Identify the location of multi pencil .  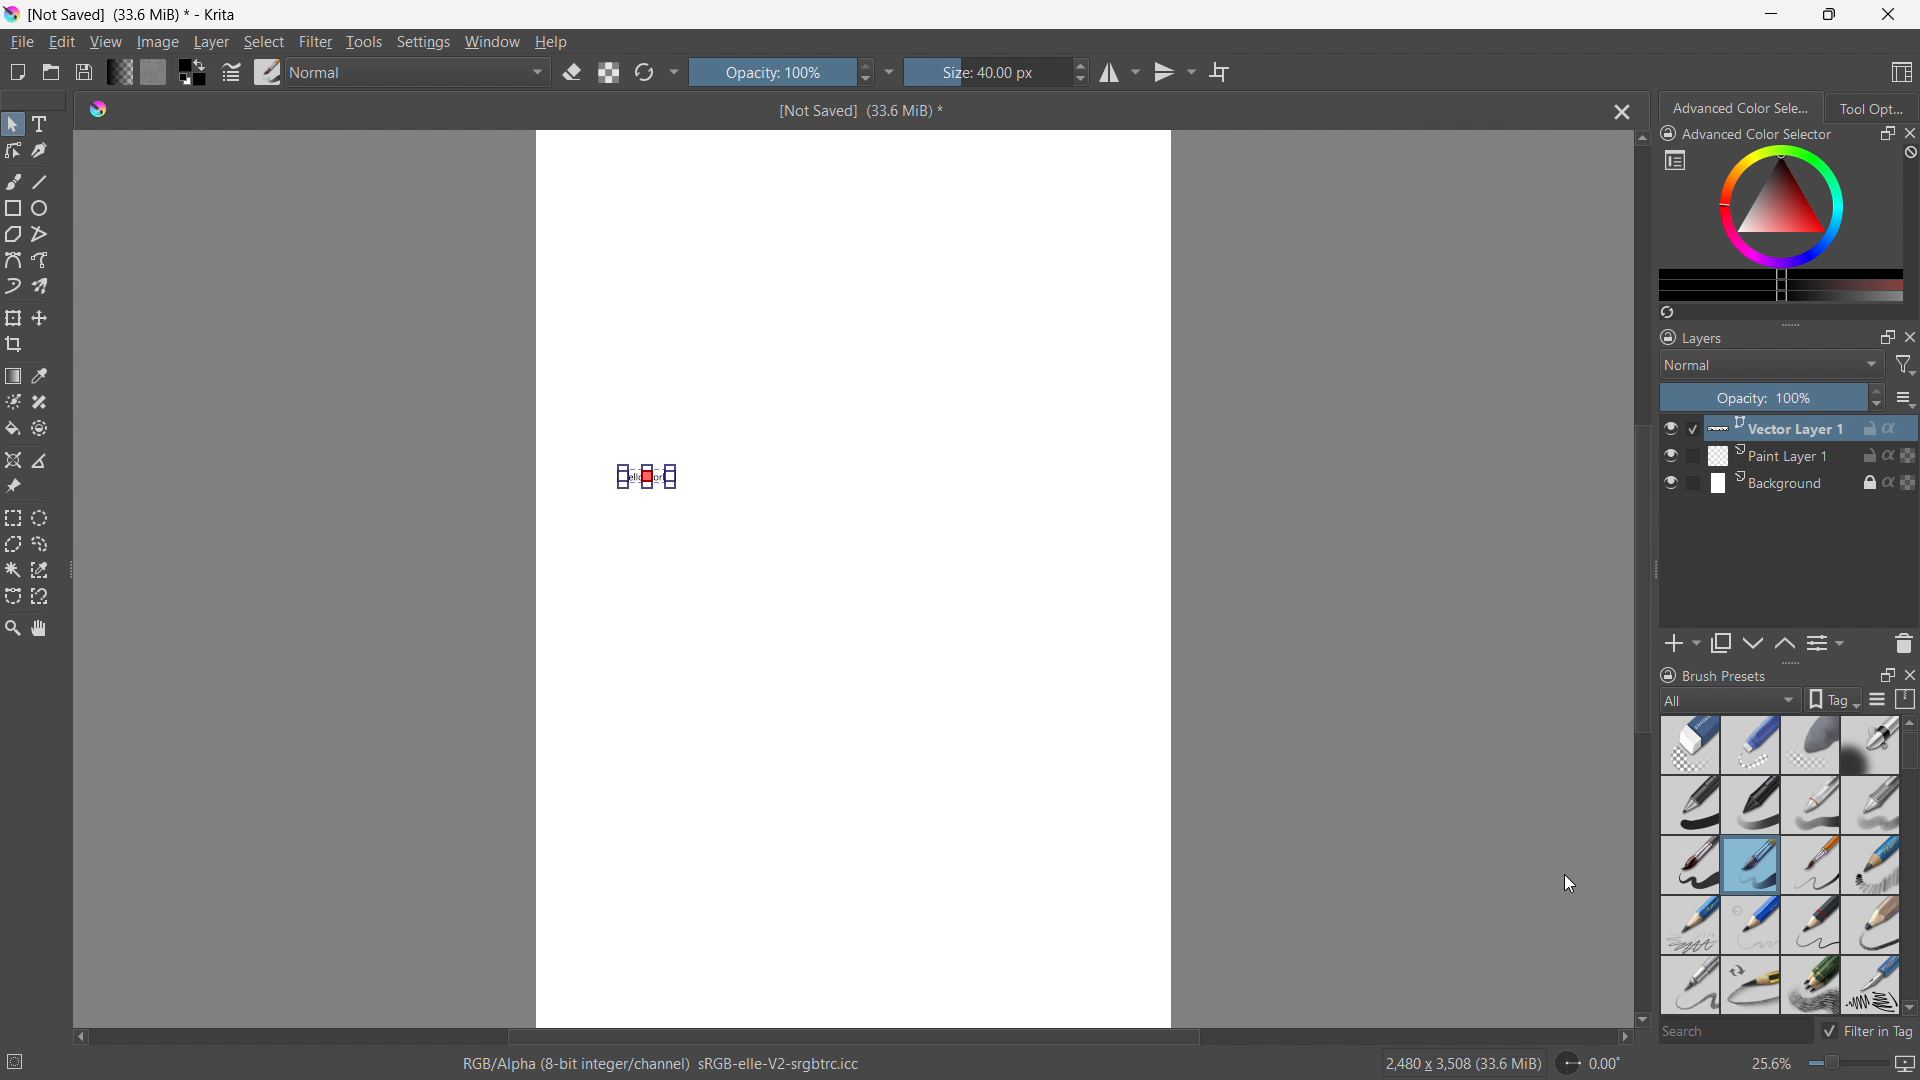
(1812, 986).